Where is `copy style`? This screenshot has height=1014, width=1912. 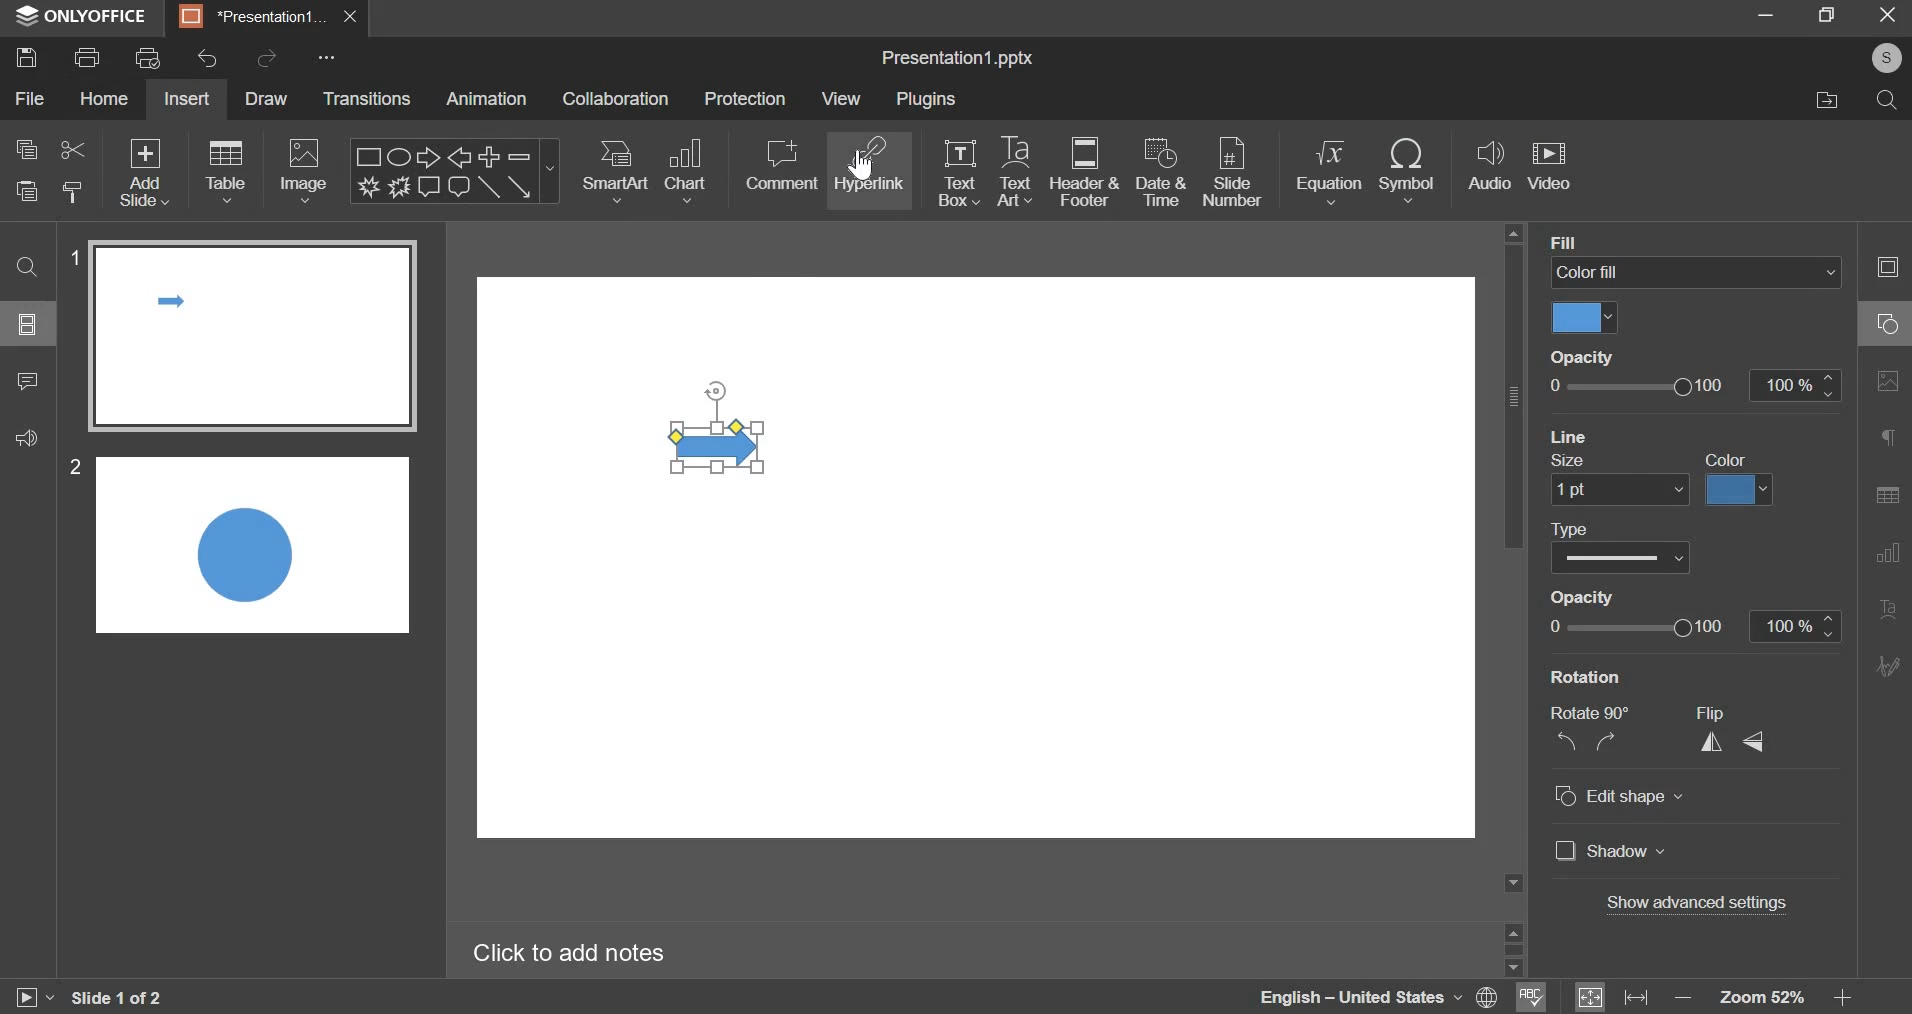
copy style is located at coordinates (73, 191).